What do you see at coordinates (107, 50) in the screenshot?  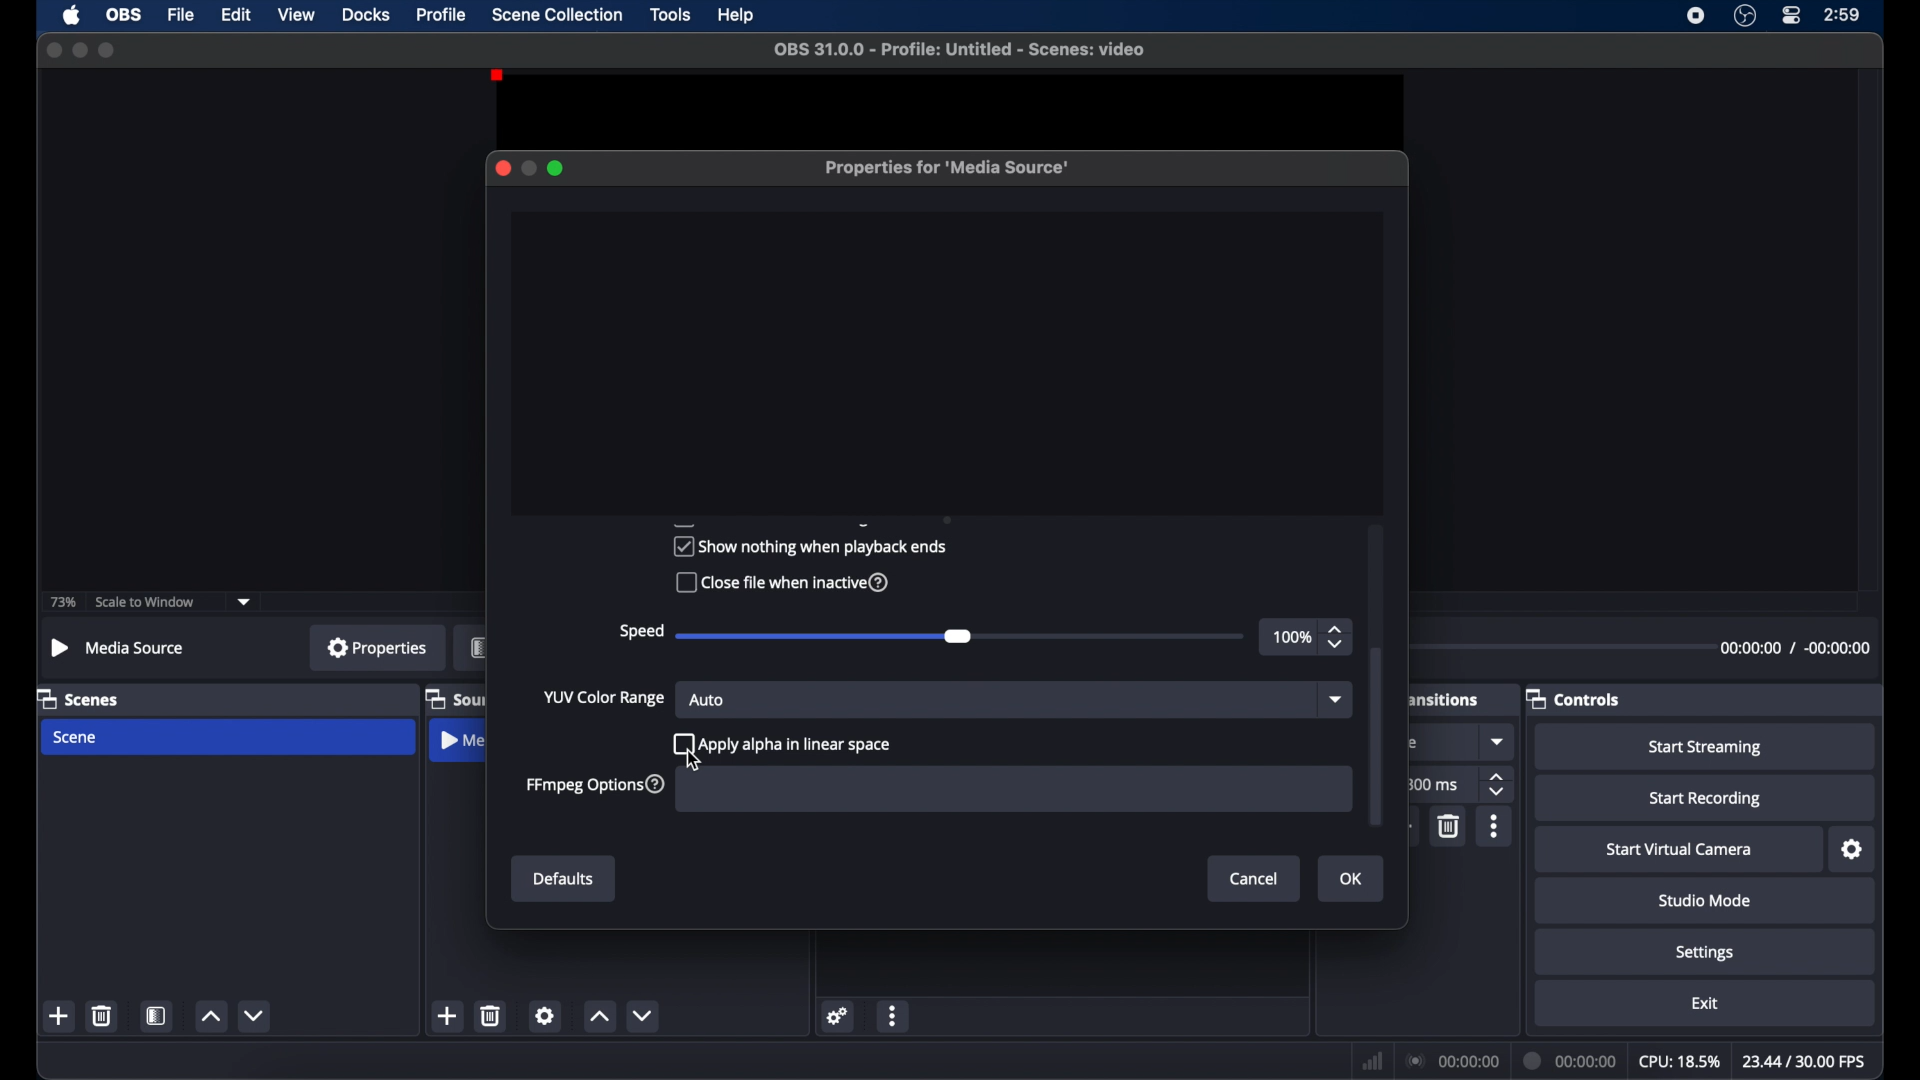 I see `maximize` at bounding box center [107, 50].